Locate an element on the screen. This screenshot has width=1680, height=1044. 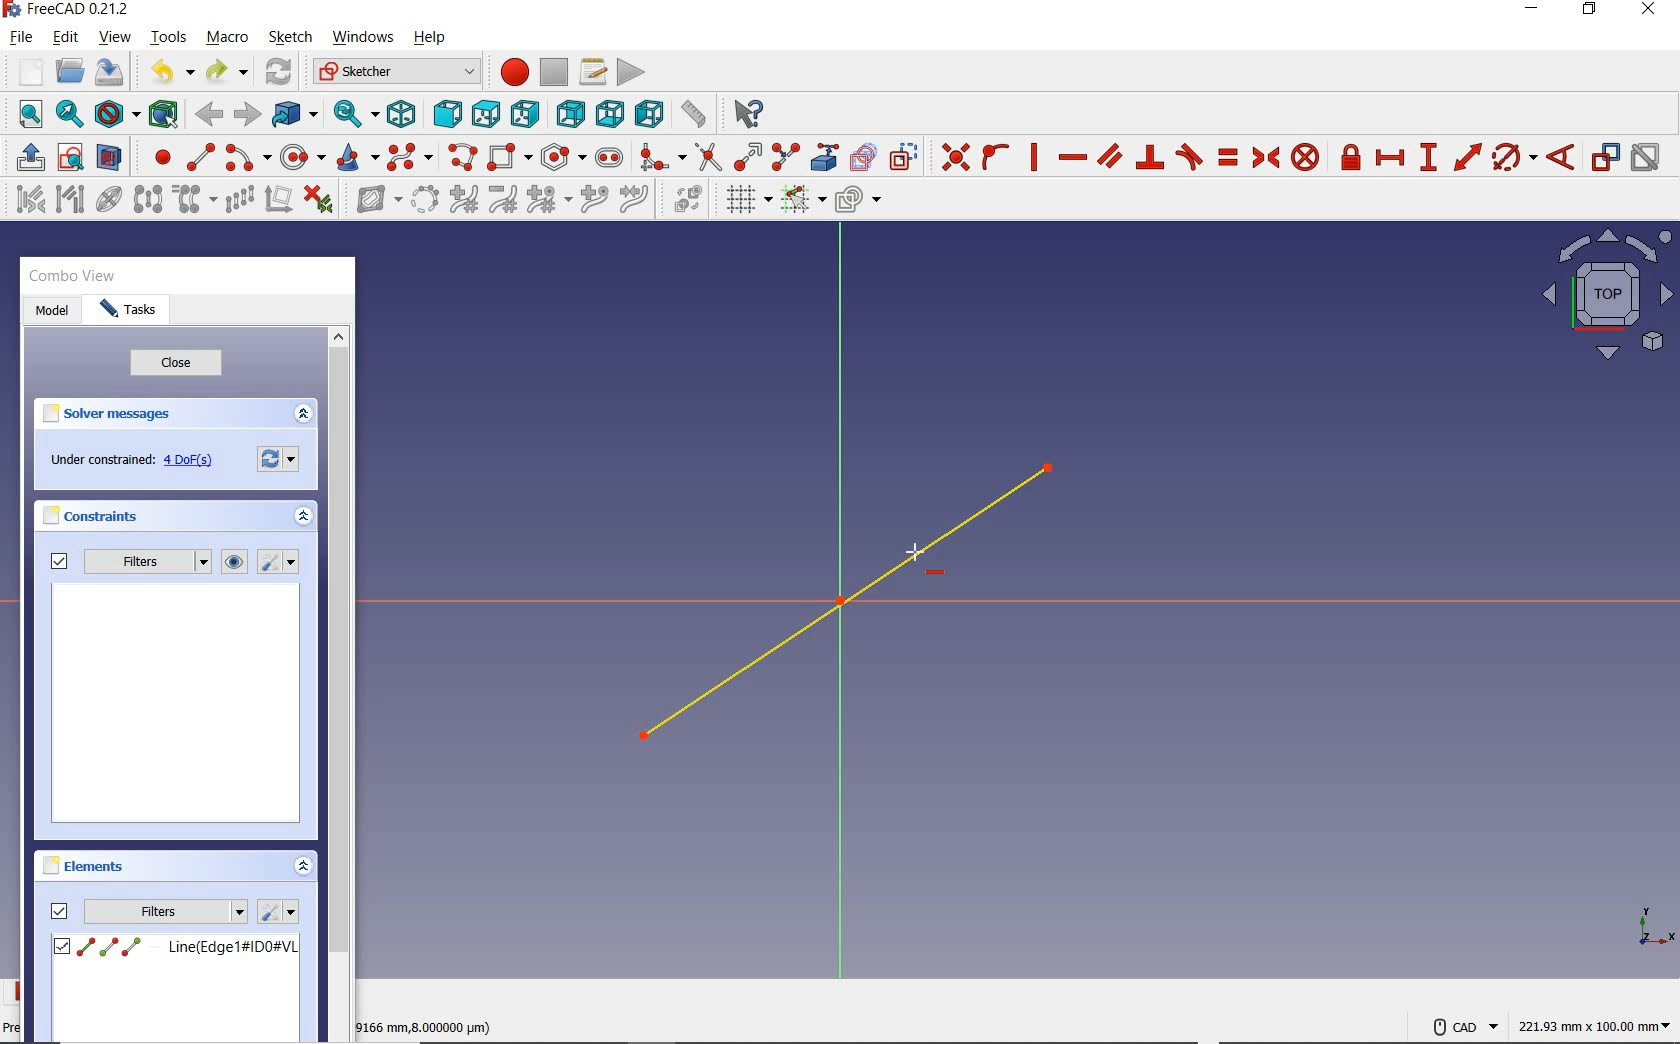
LEAVE SKETCH is located at coordinates (28, 156).